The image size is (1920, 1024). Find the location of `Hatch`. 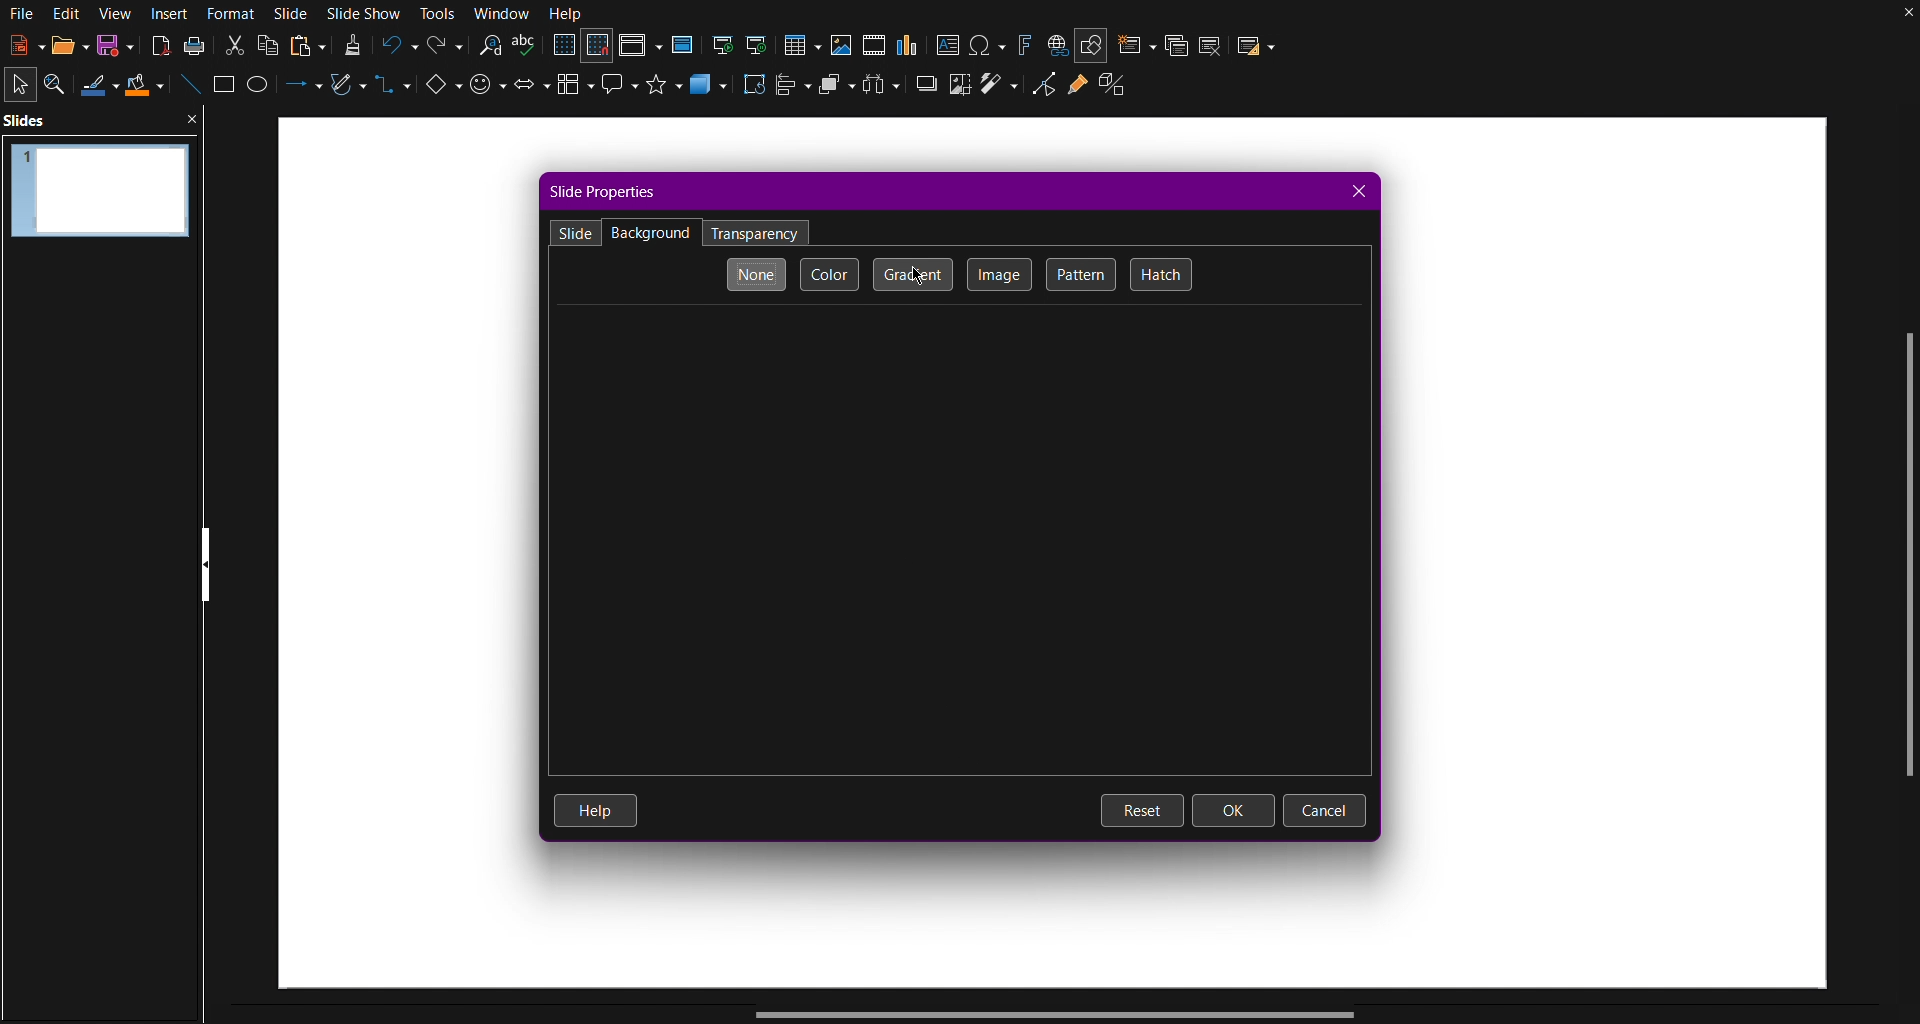

Hatch is located at coordinates (1161, 276).